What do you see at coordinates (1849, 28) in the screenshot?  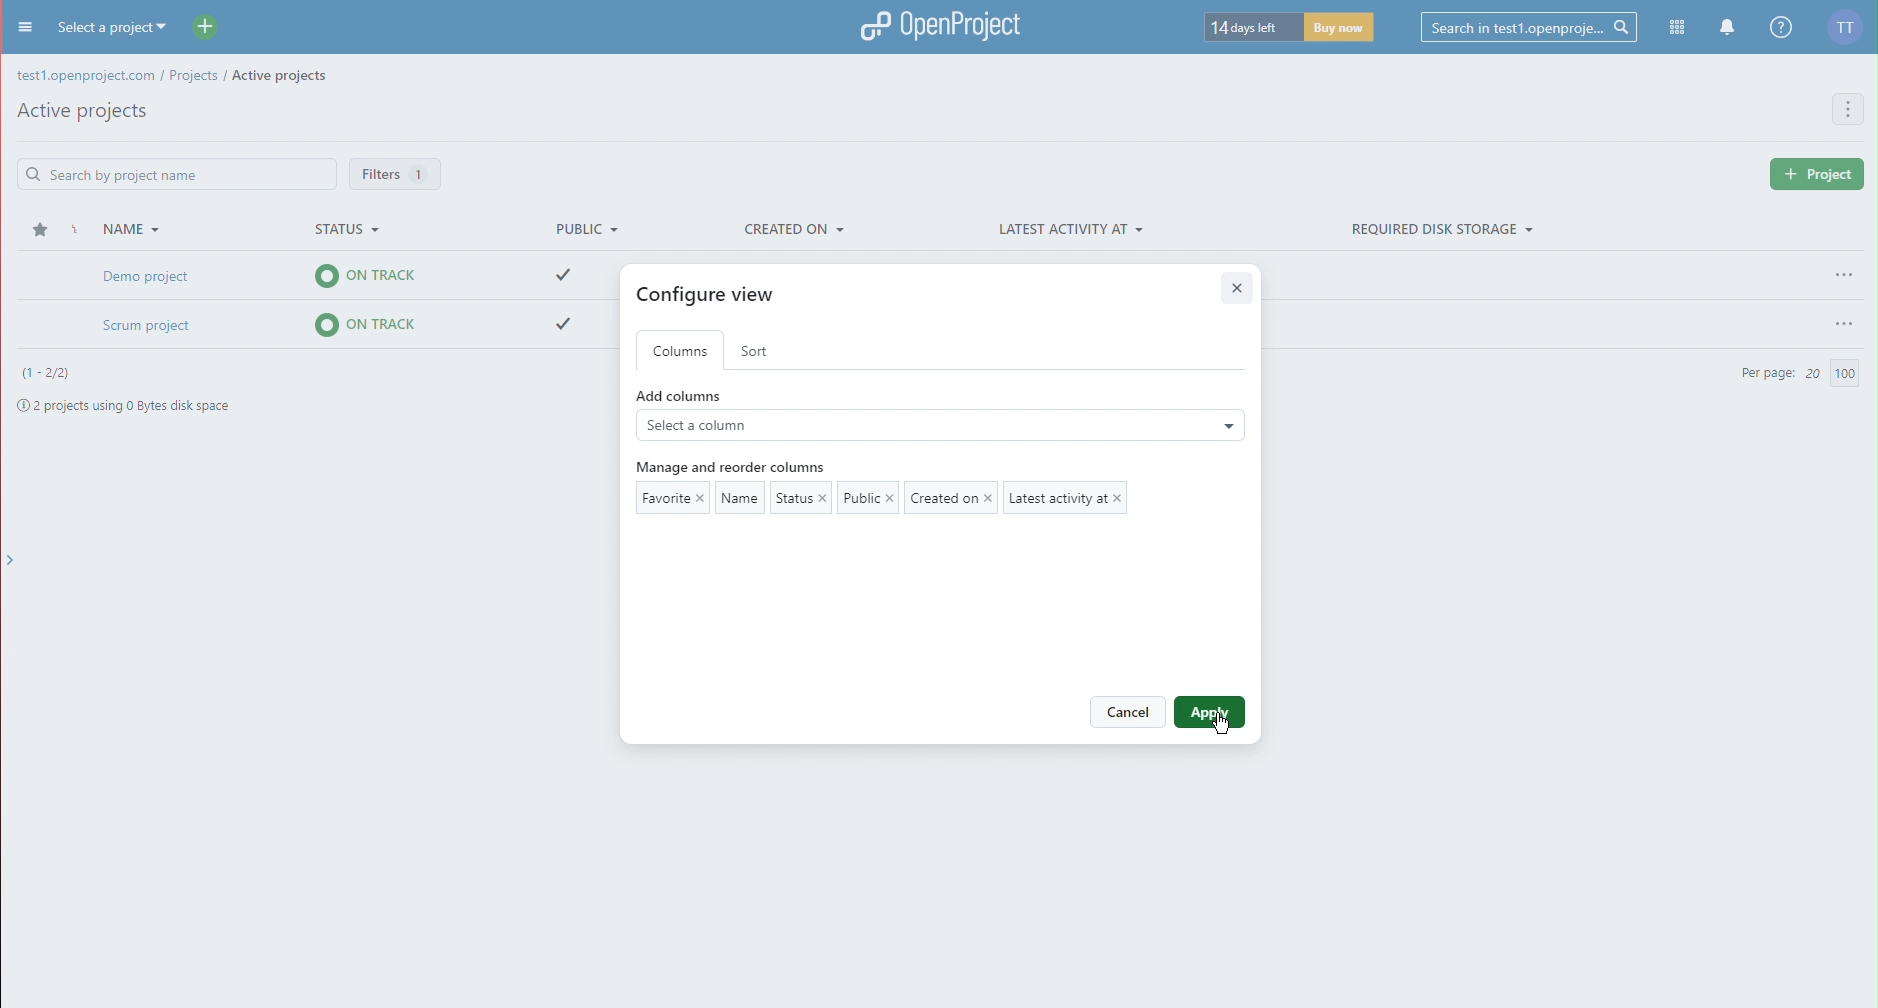 I see `Account` at bounding box center [1849, 28].